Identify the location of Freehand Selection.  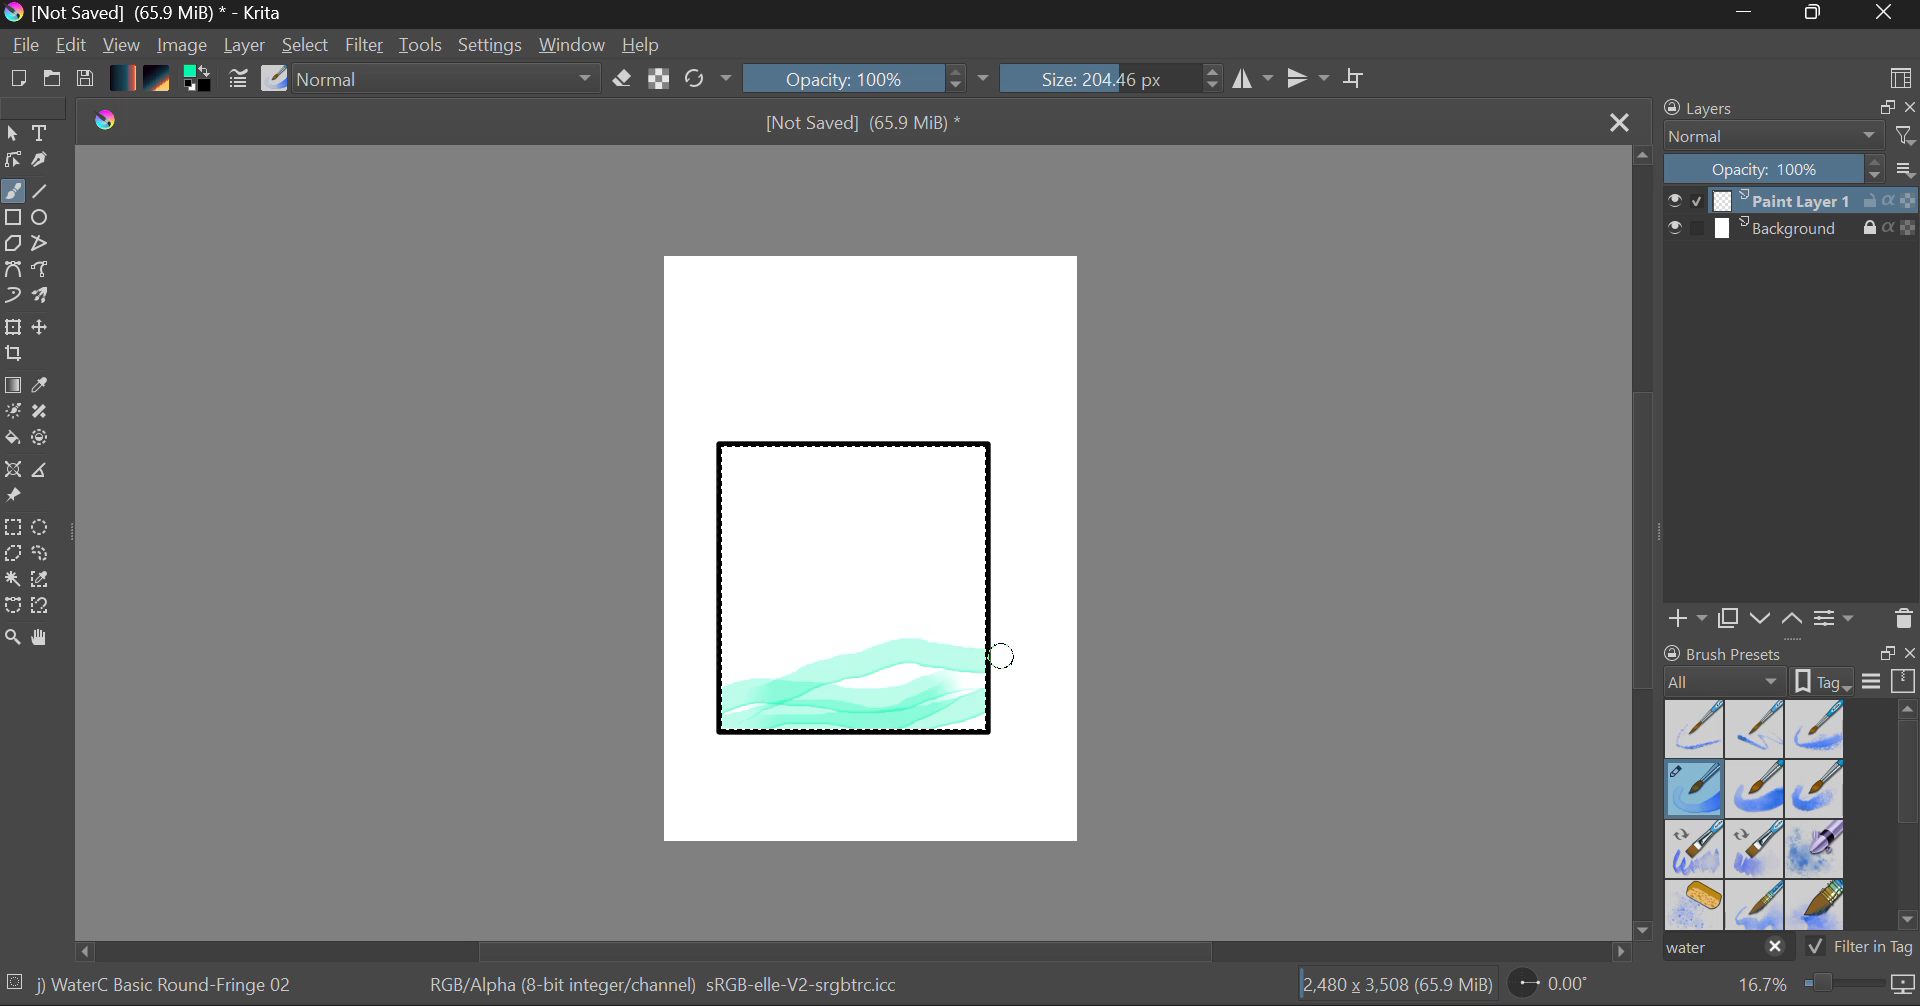
(41, 556).